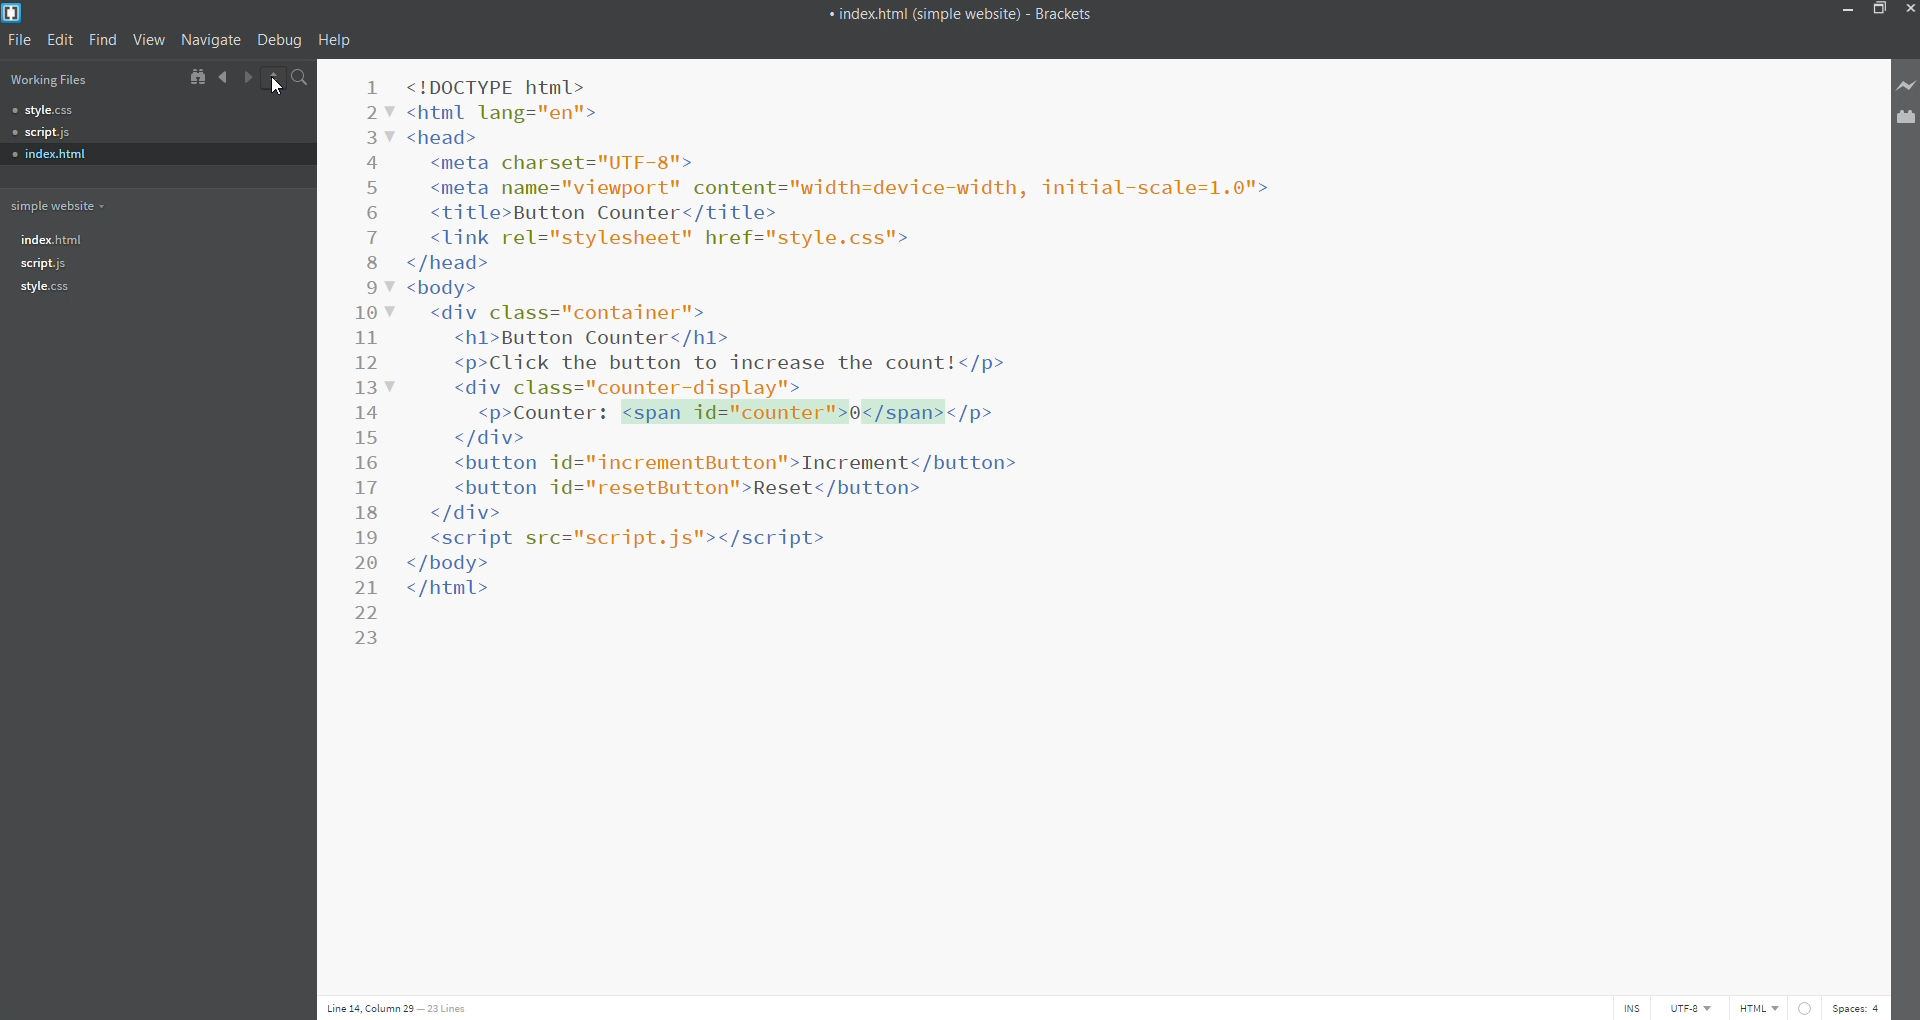 This screenshot has height=1020, width=1920. Describe the element at coordinates (57, 38) in the screenshot. I see `edit ` at that location.